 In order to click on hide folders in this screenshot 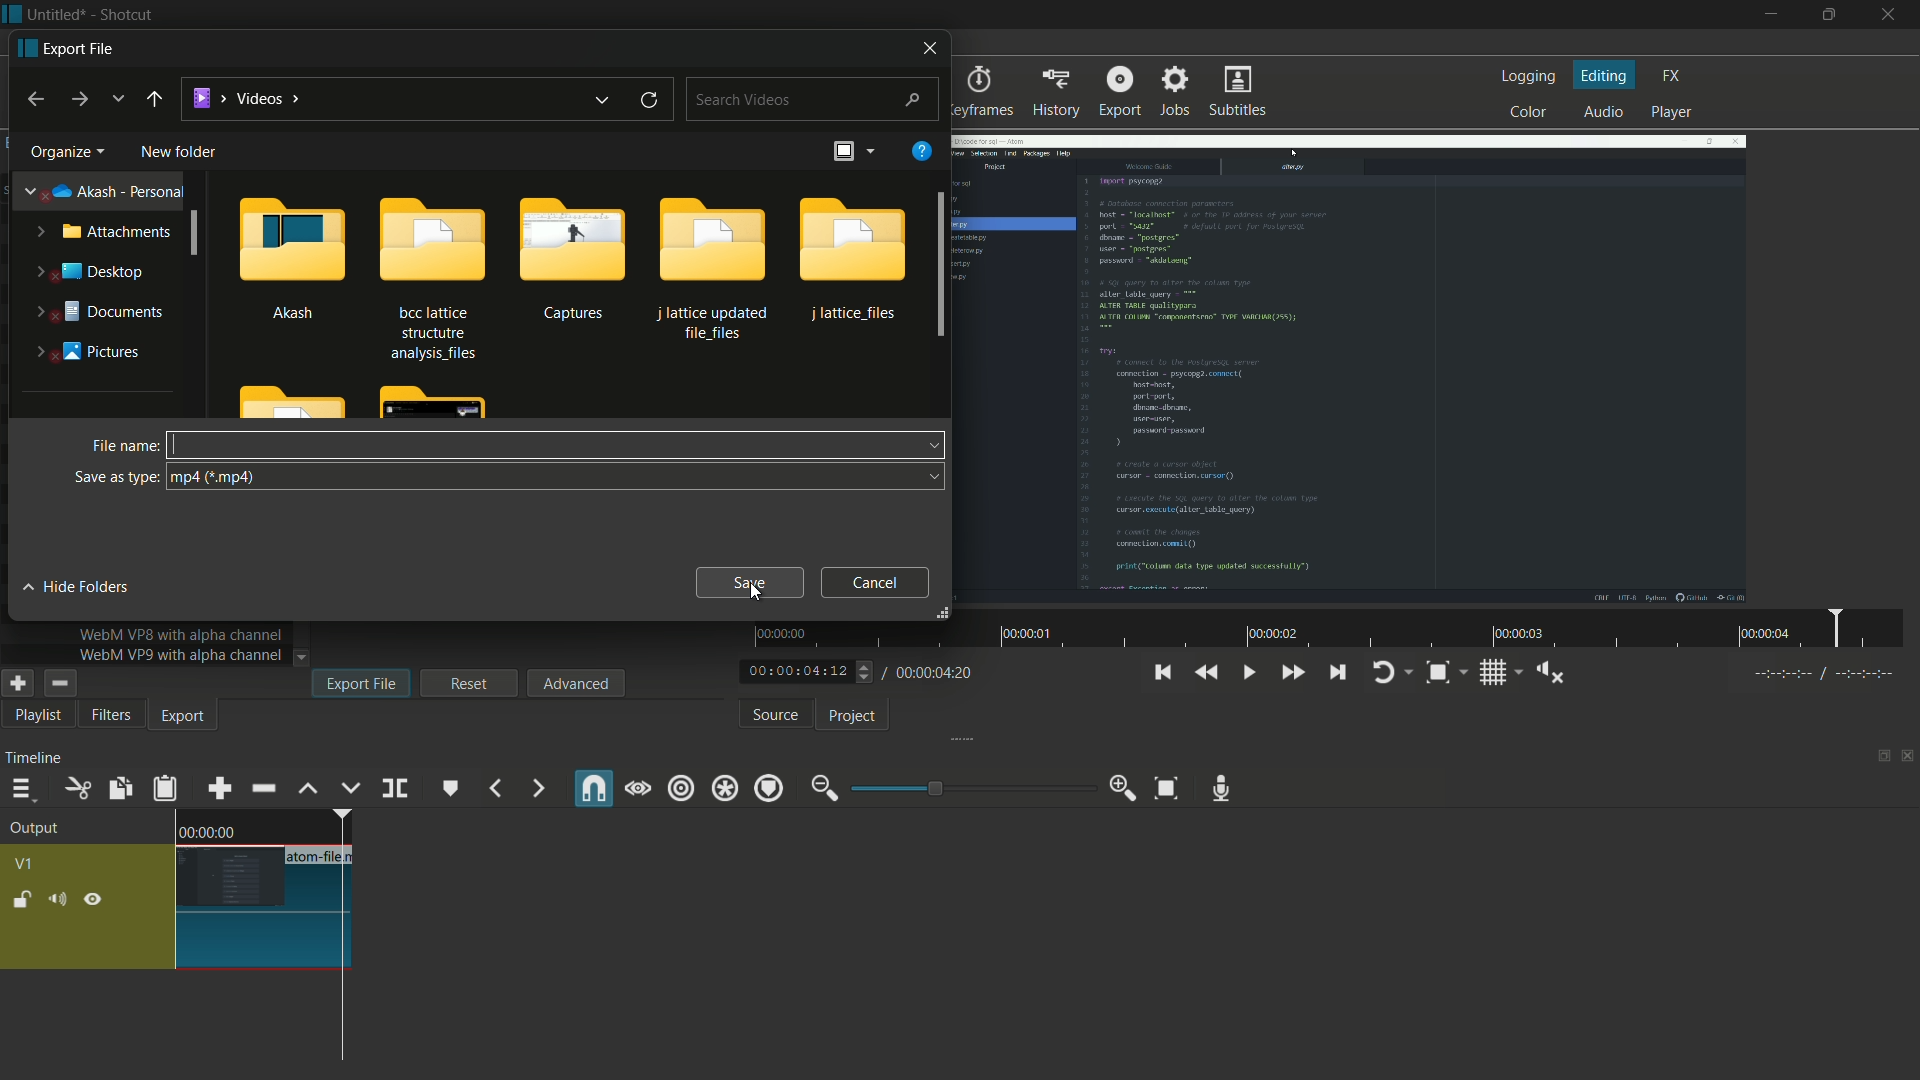, I will do `click(82, 587)`.